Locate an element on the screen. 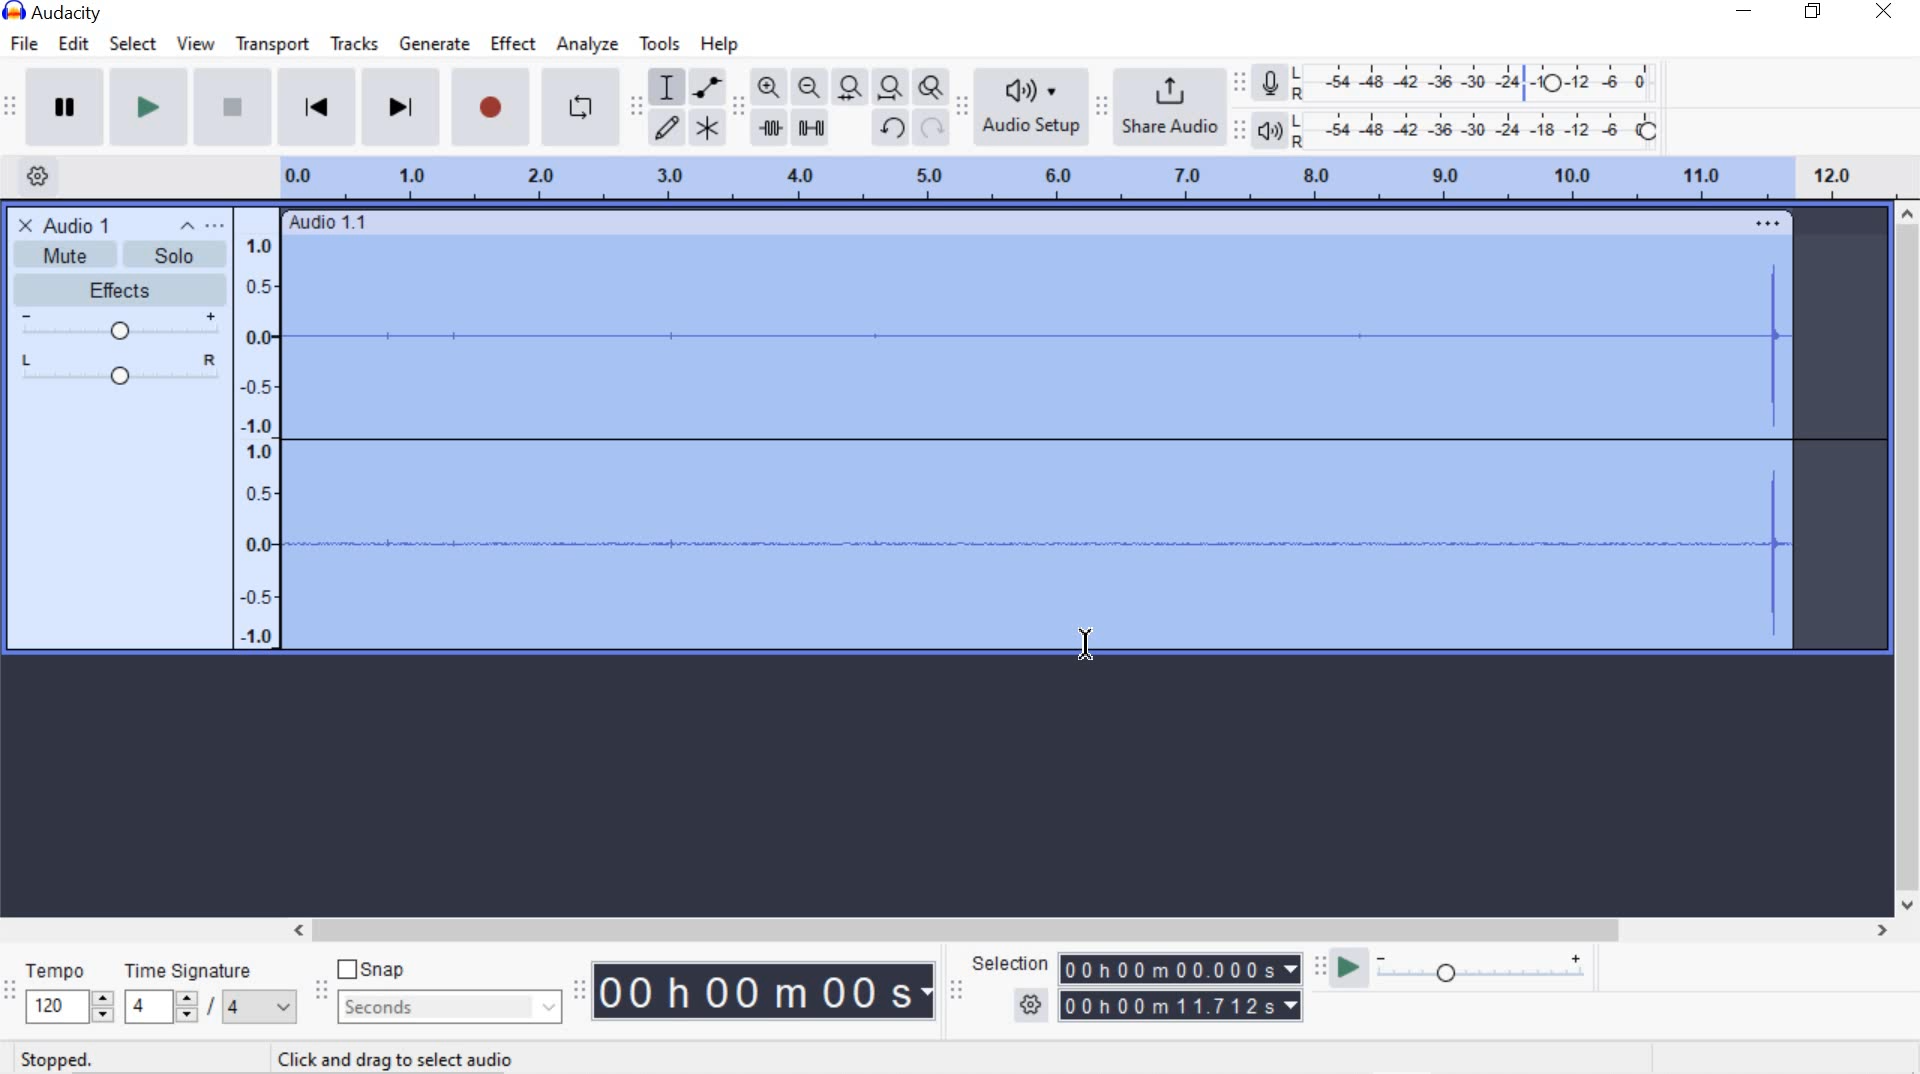 Image resolution: width=1920 pixels, height=1074 pixels. solo is located at coordinates (176, 242).